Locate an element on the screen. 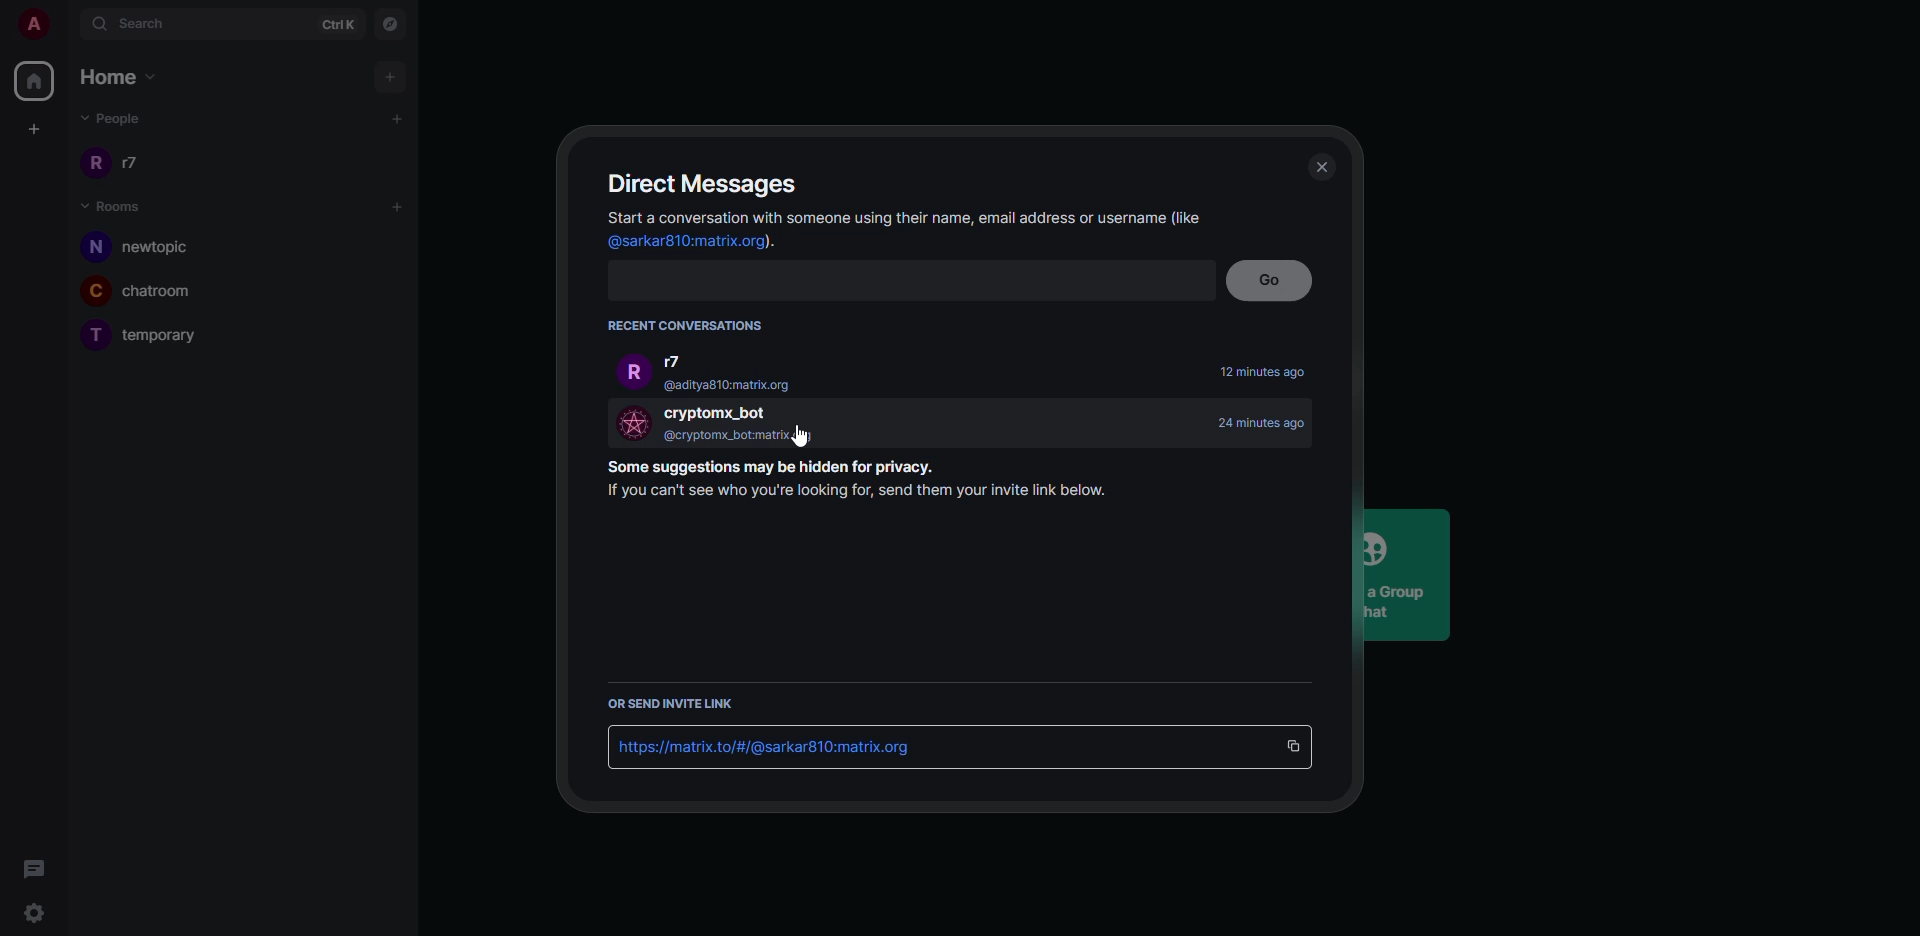  search is located at coordinates (140, 25).